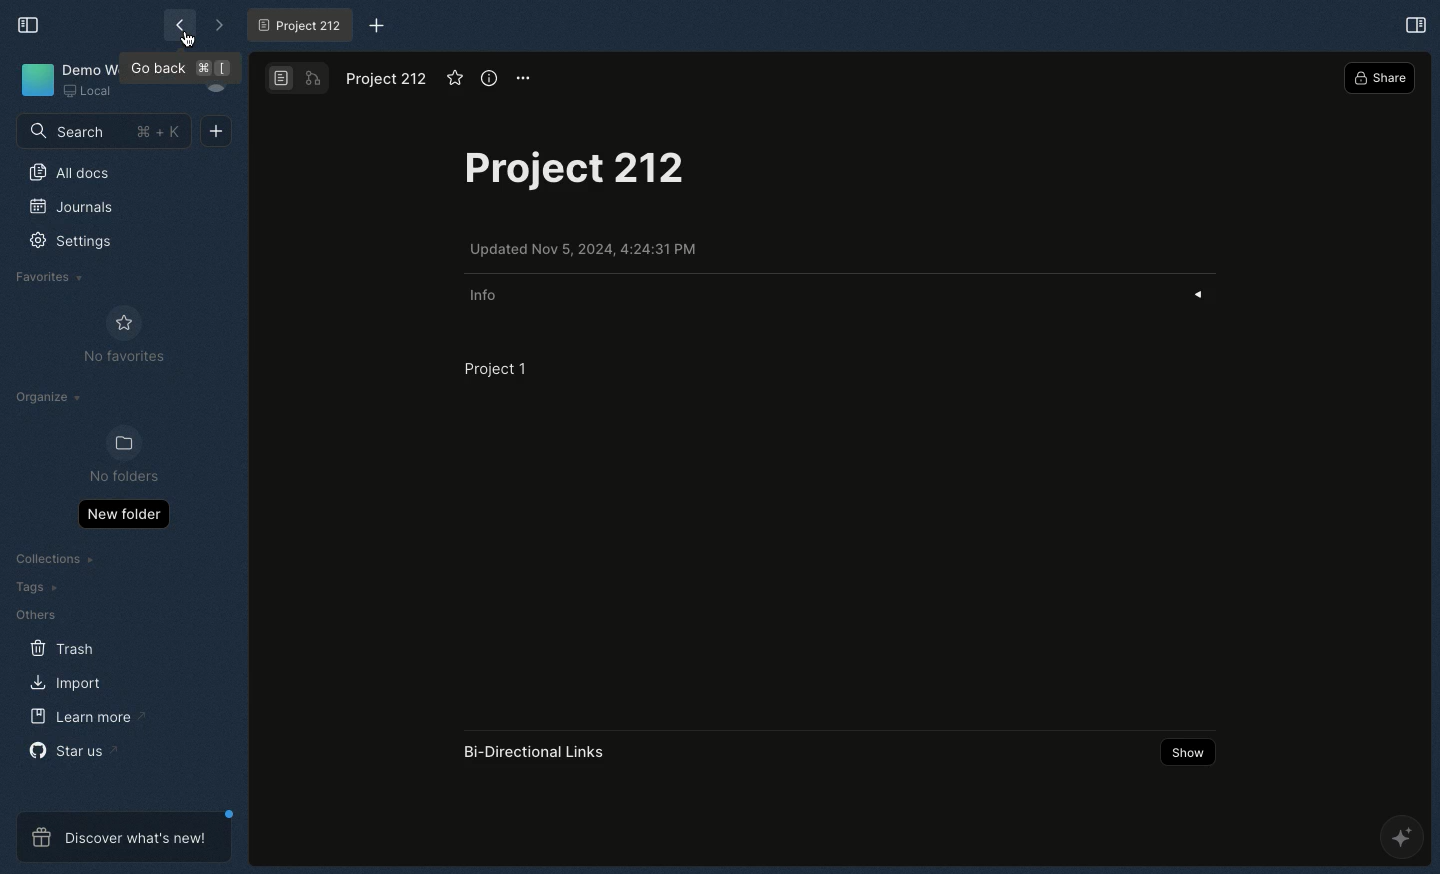  Describe the element at coordinates (62, 649) in the screenshot. I see `Trash` at that location.